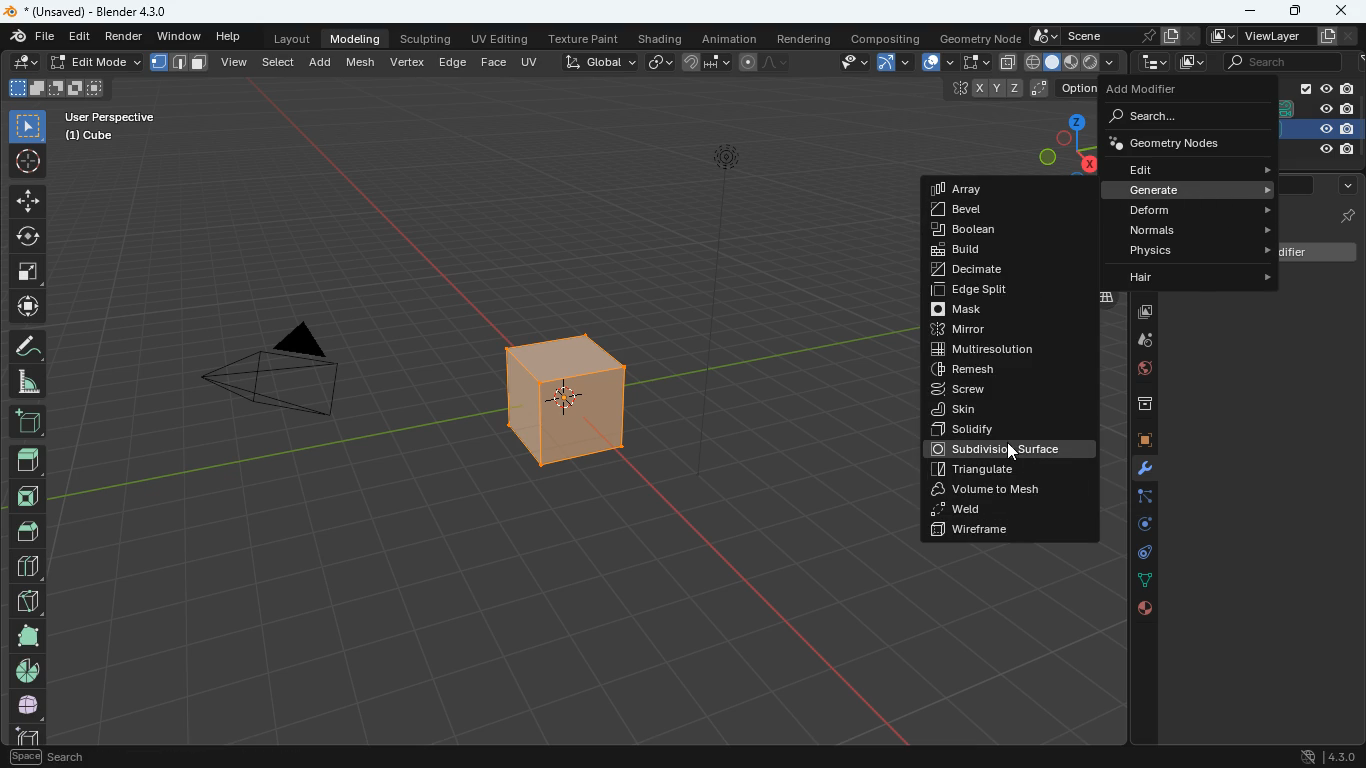 The image size is (1366, 768). Describe the element at coordinates (27, 236) in the screenshot. I see `rotate` at that location.